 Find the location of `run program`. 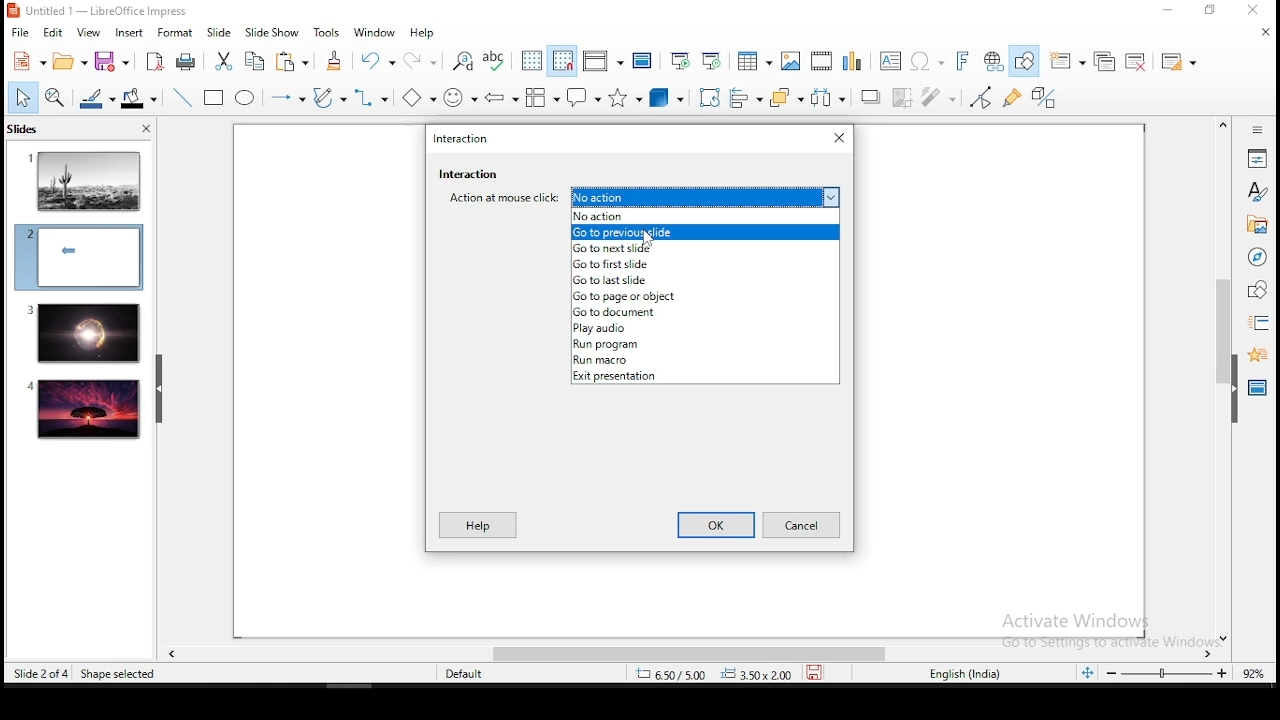

run program is located at coordinates (704, 344).